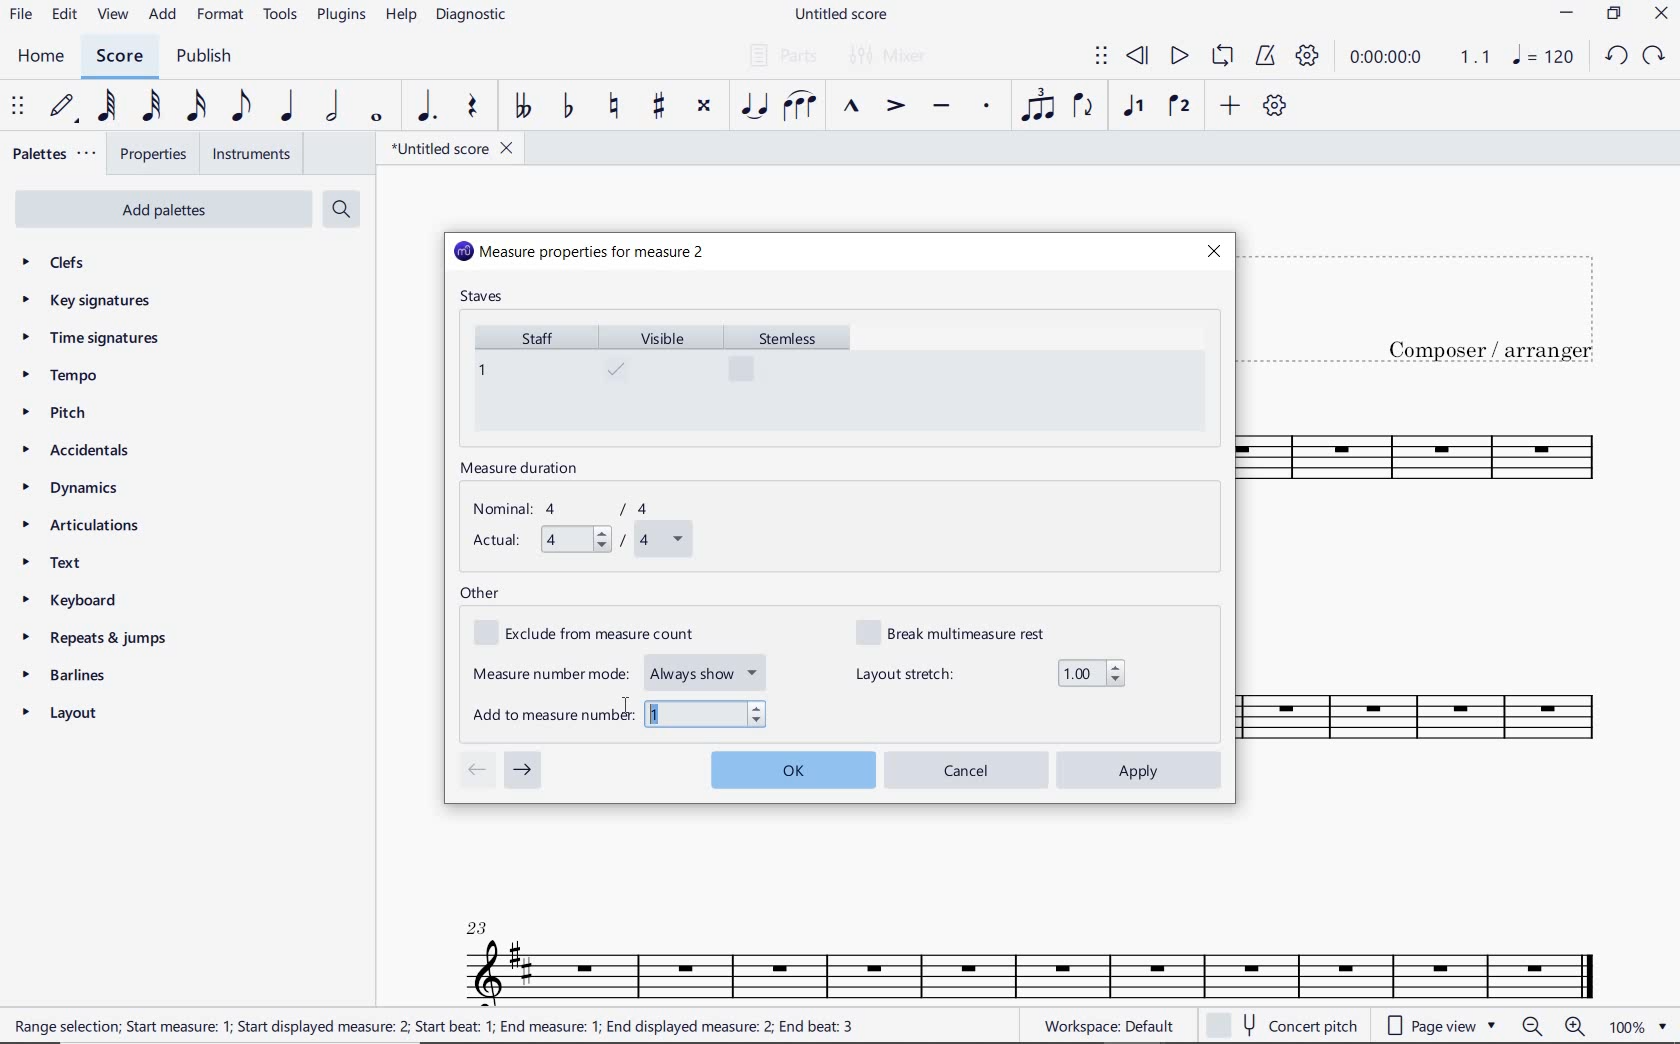 Image resolution: width=1680 pixels, height=1044 pixels. I want to click on FILE, so click(21, 16).